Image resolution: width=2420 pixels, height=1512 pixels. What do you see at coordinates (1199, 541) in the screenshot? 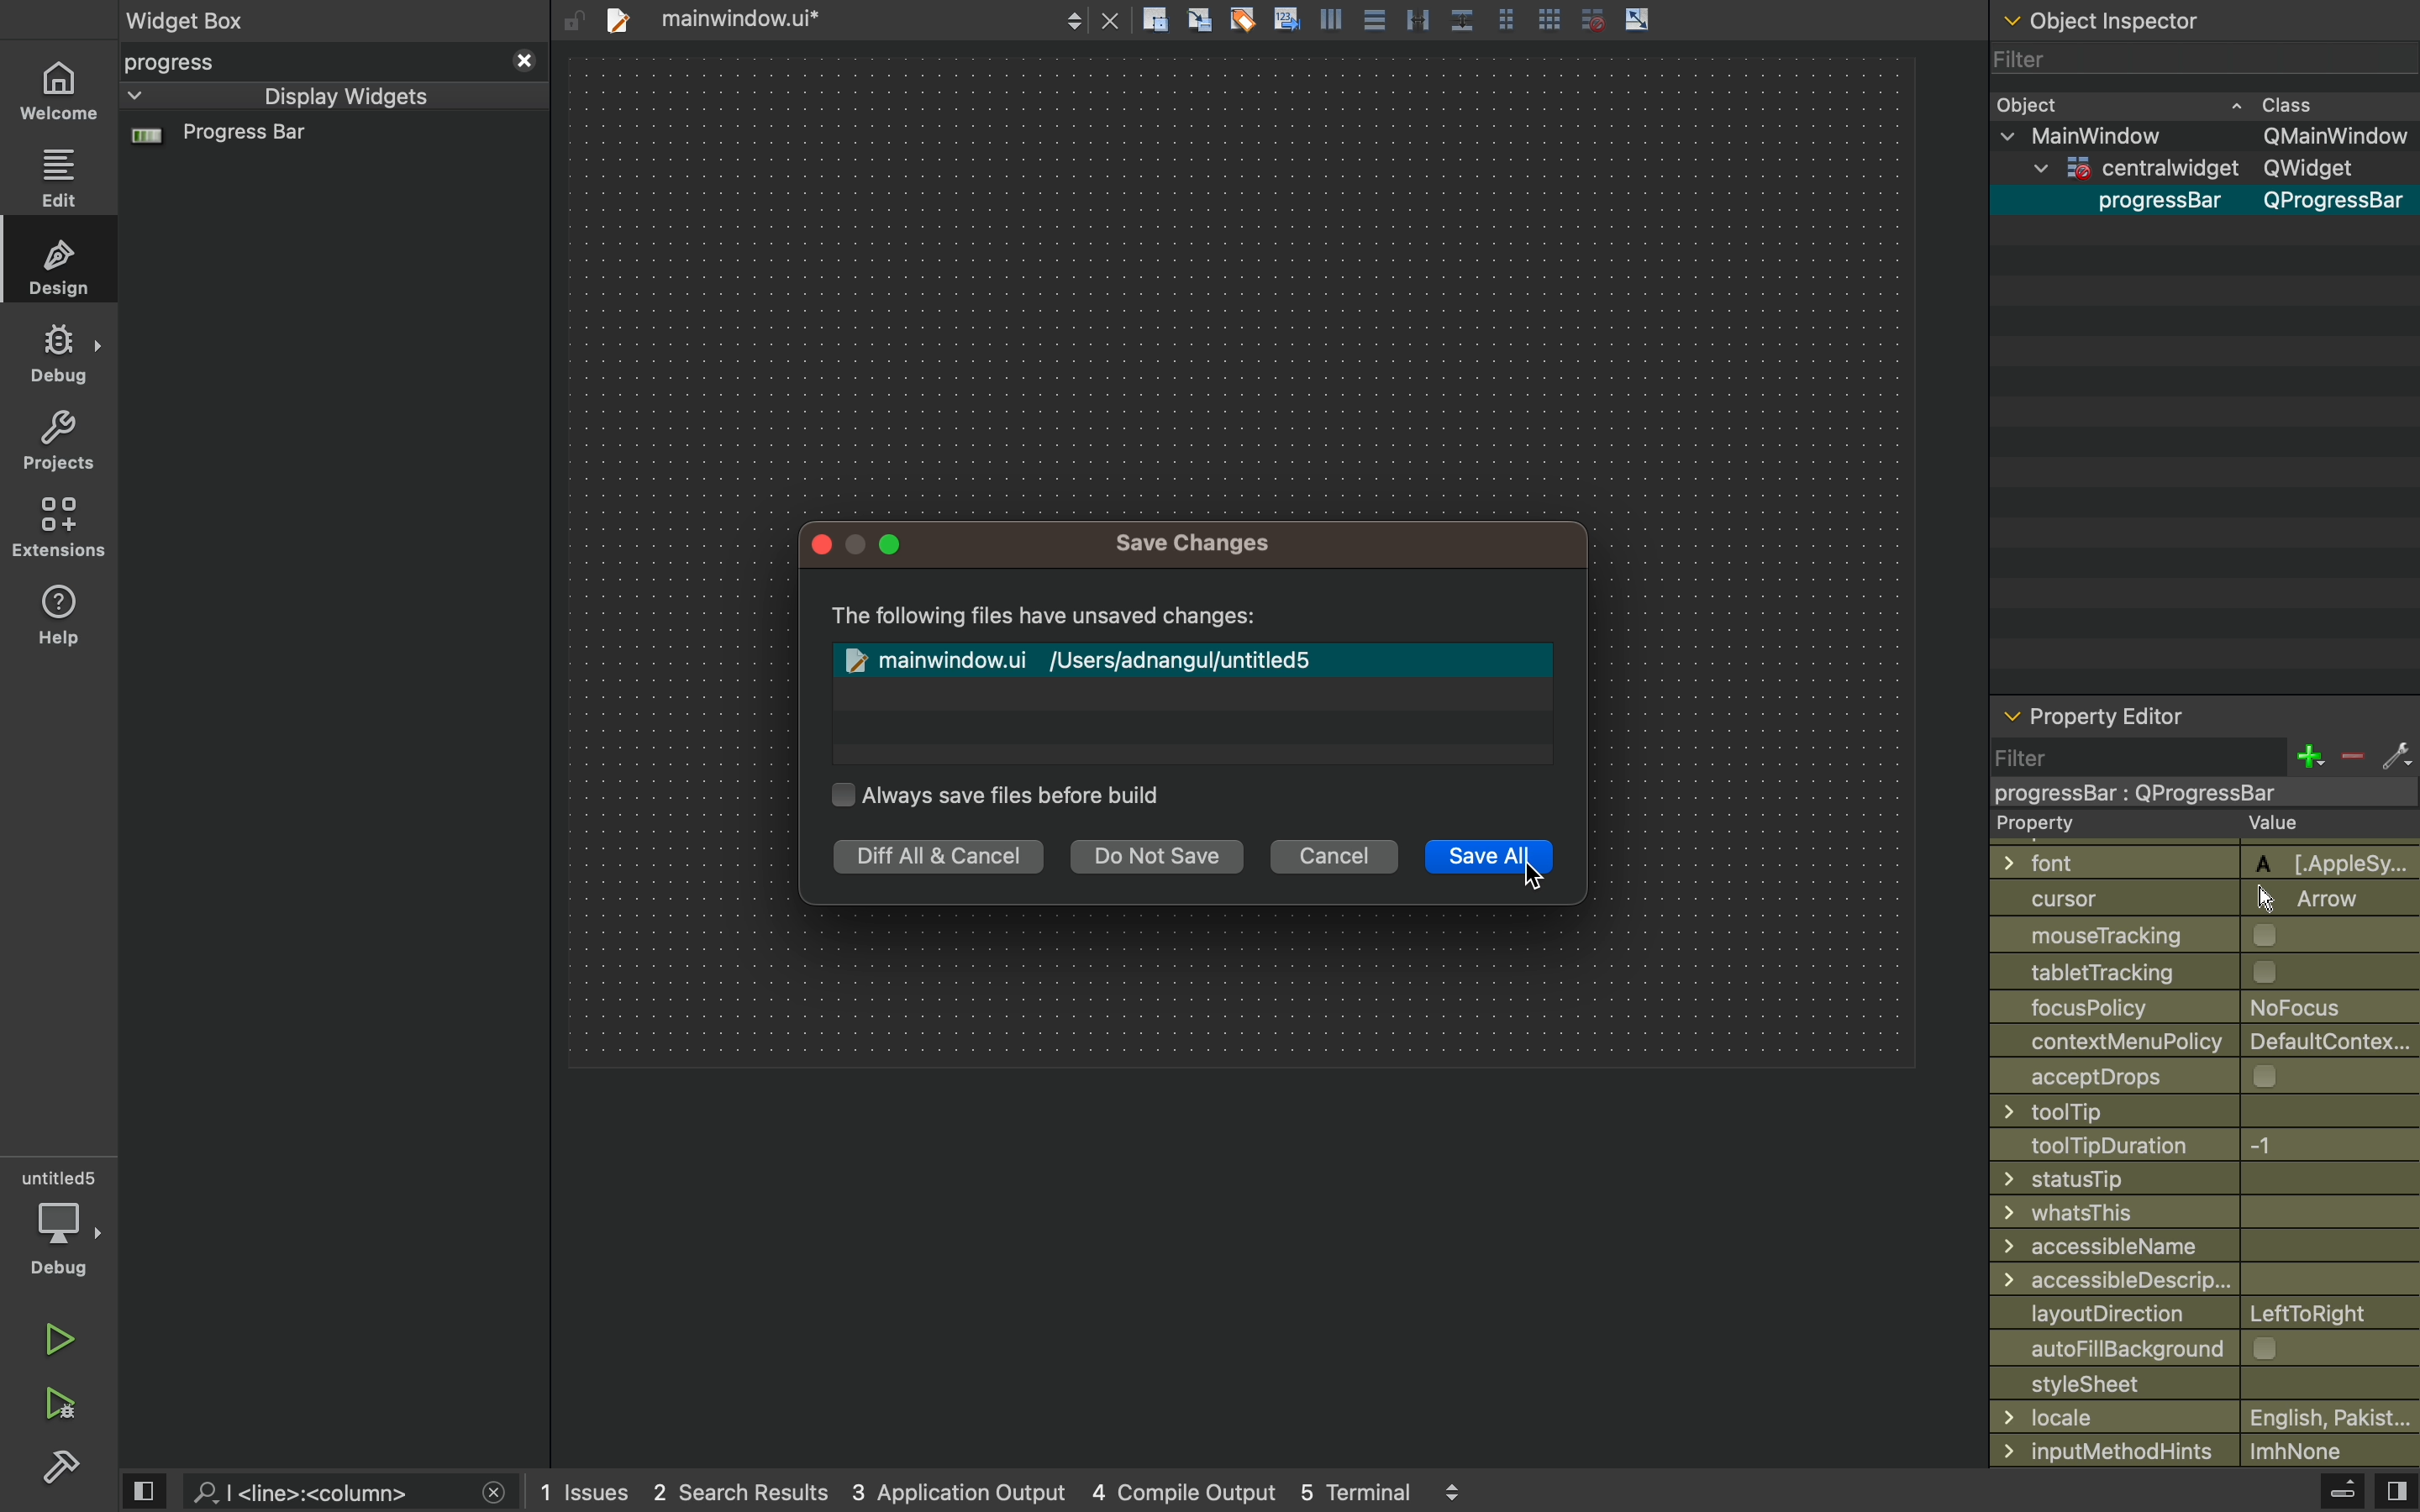
I see `Save changes` at bounding box center [1199, 541].